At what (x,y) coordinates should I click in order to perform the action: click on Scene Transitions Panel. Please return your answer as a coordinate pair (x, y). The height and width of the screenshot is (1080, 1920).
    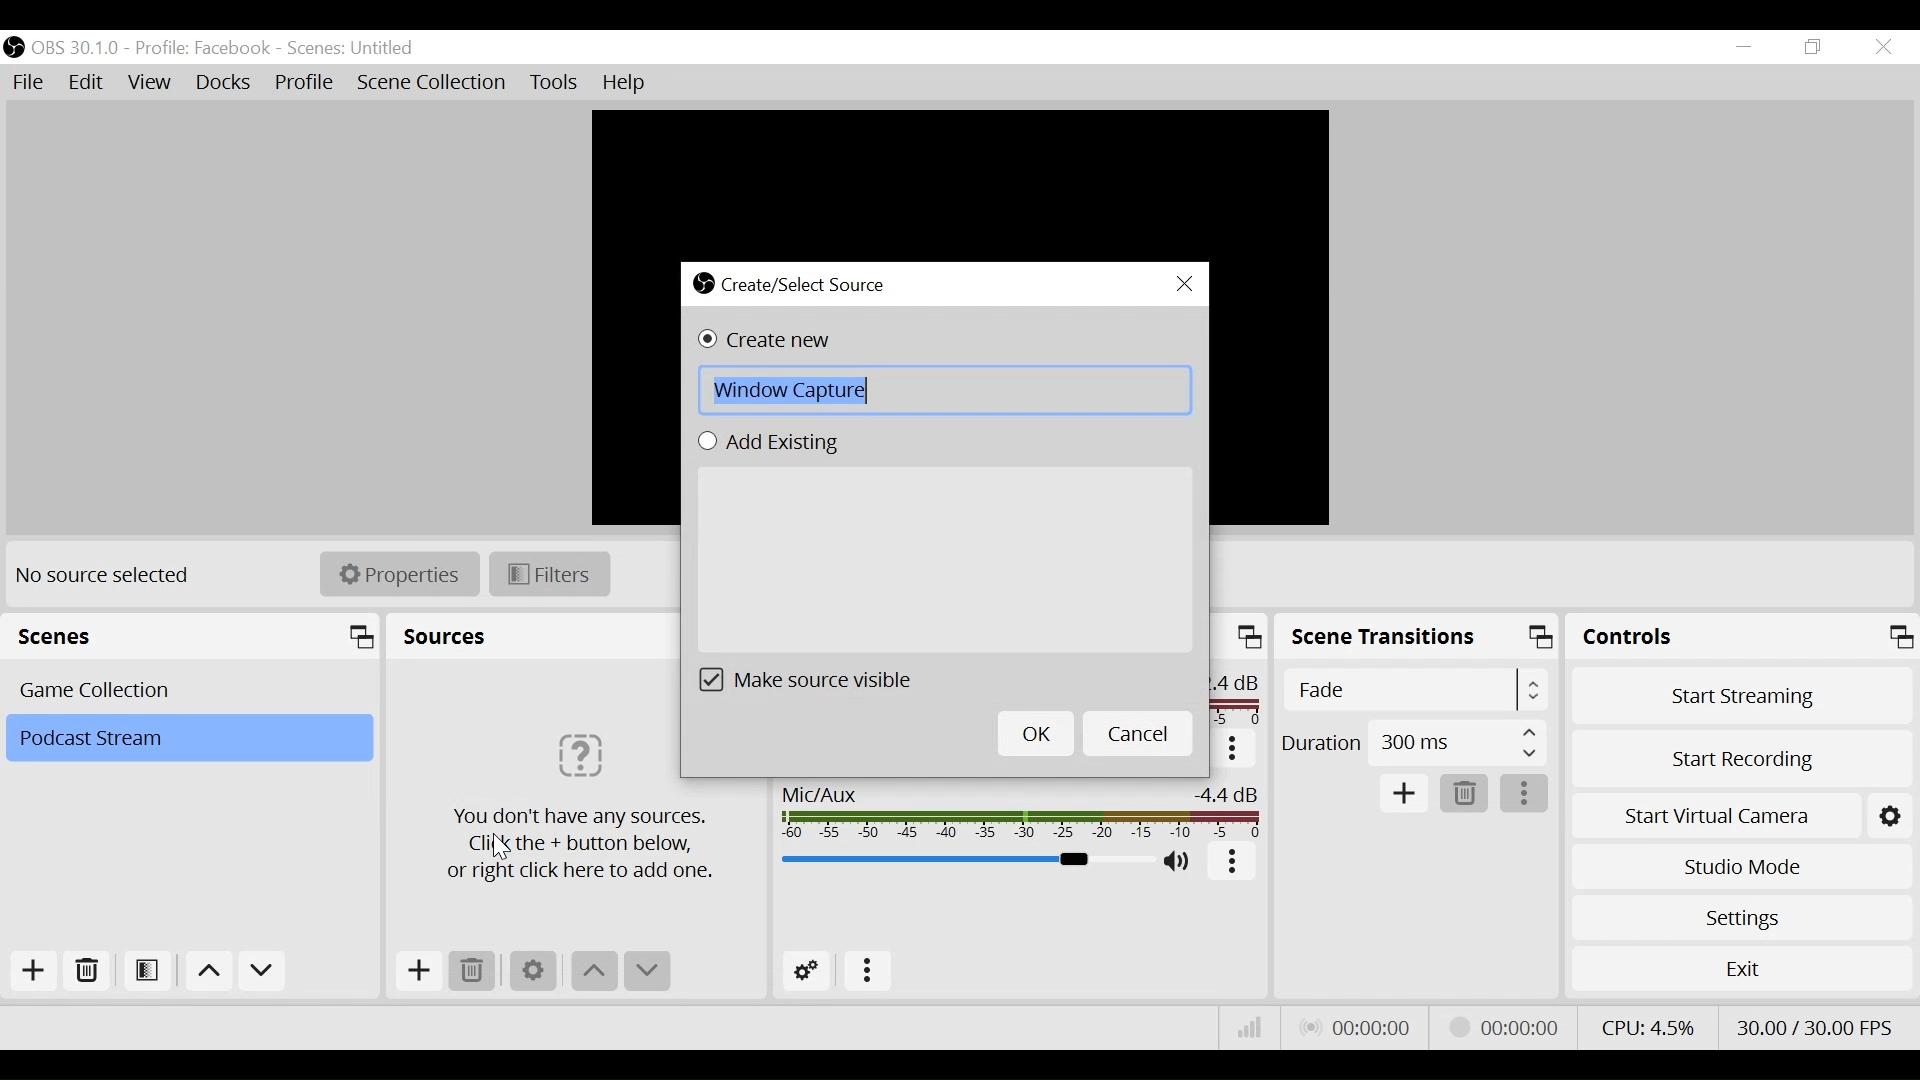
    Looking at the image, I should click on (1417, 636).